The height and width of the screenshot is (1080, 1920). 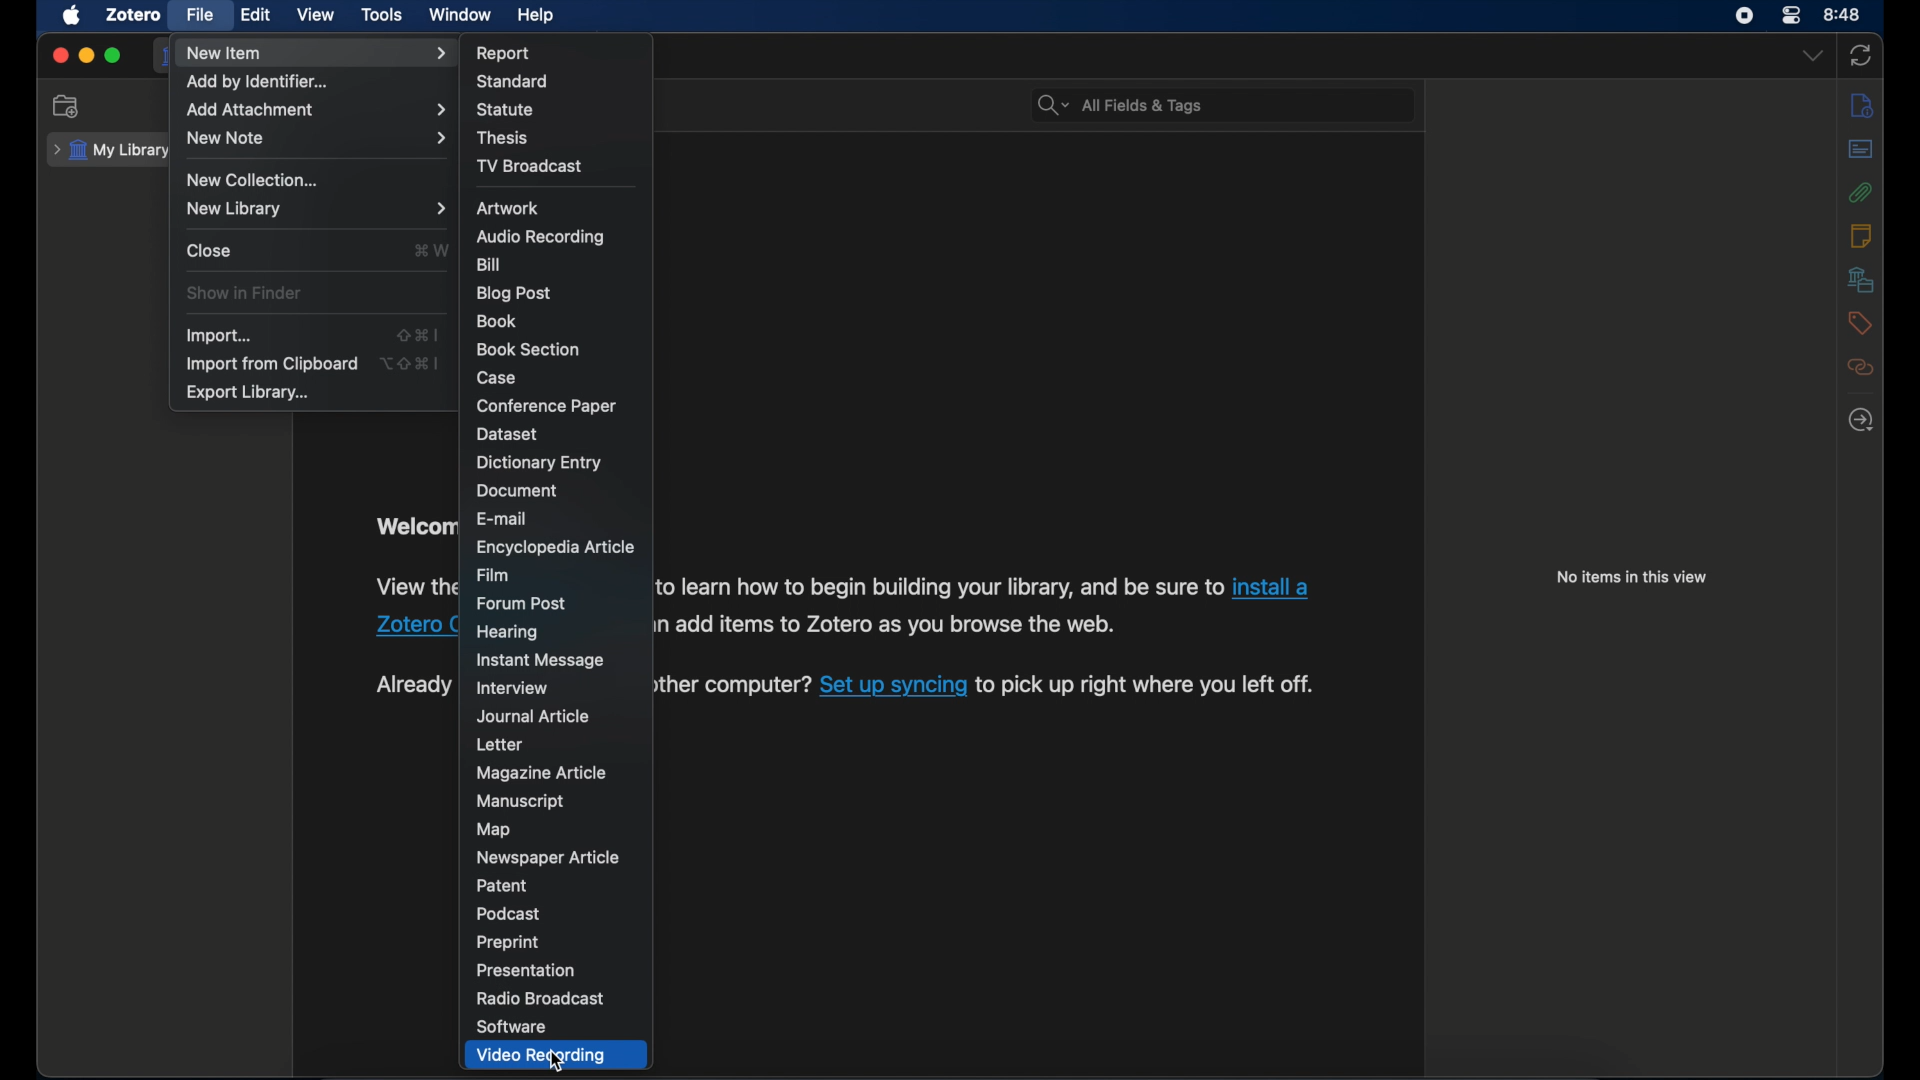 What do you see at coordinates (1744, 16) in the screenshot?
I see `screen recorder` at bounding box center [1744, 16].